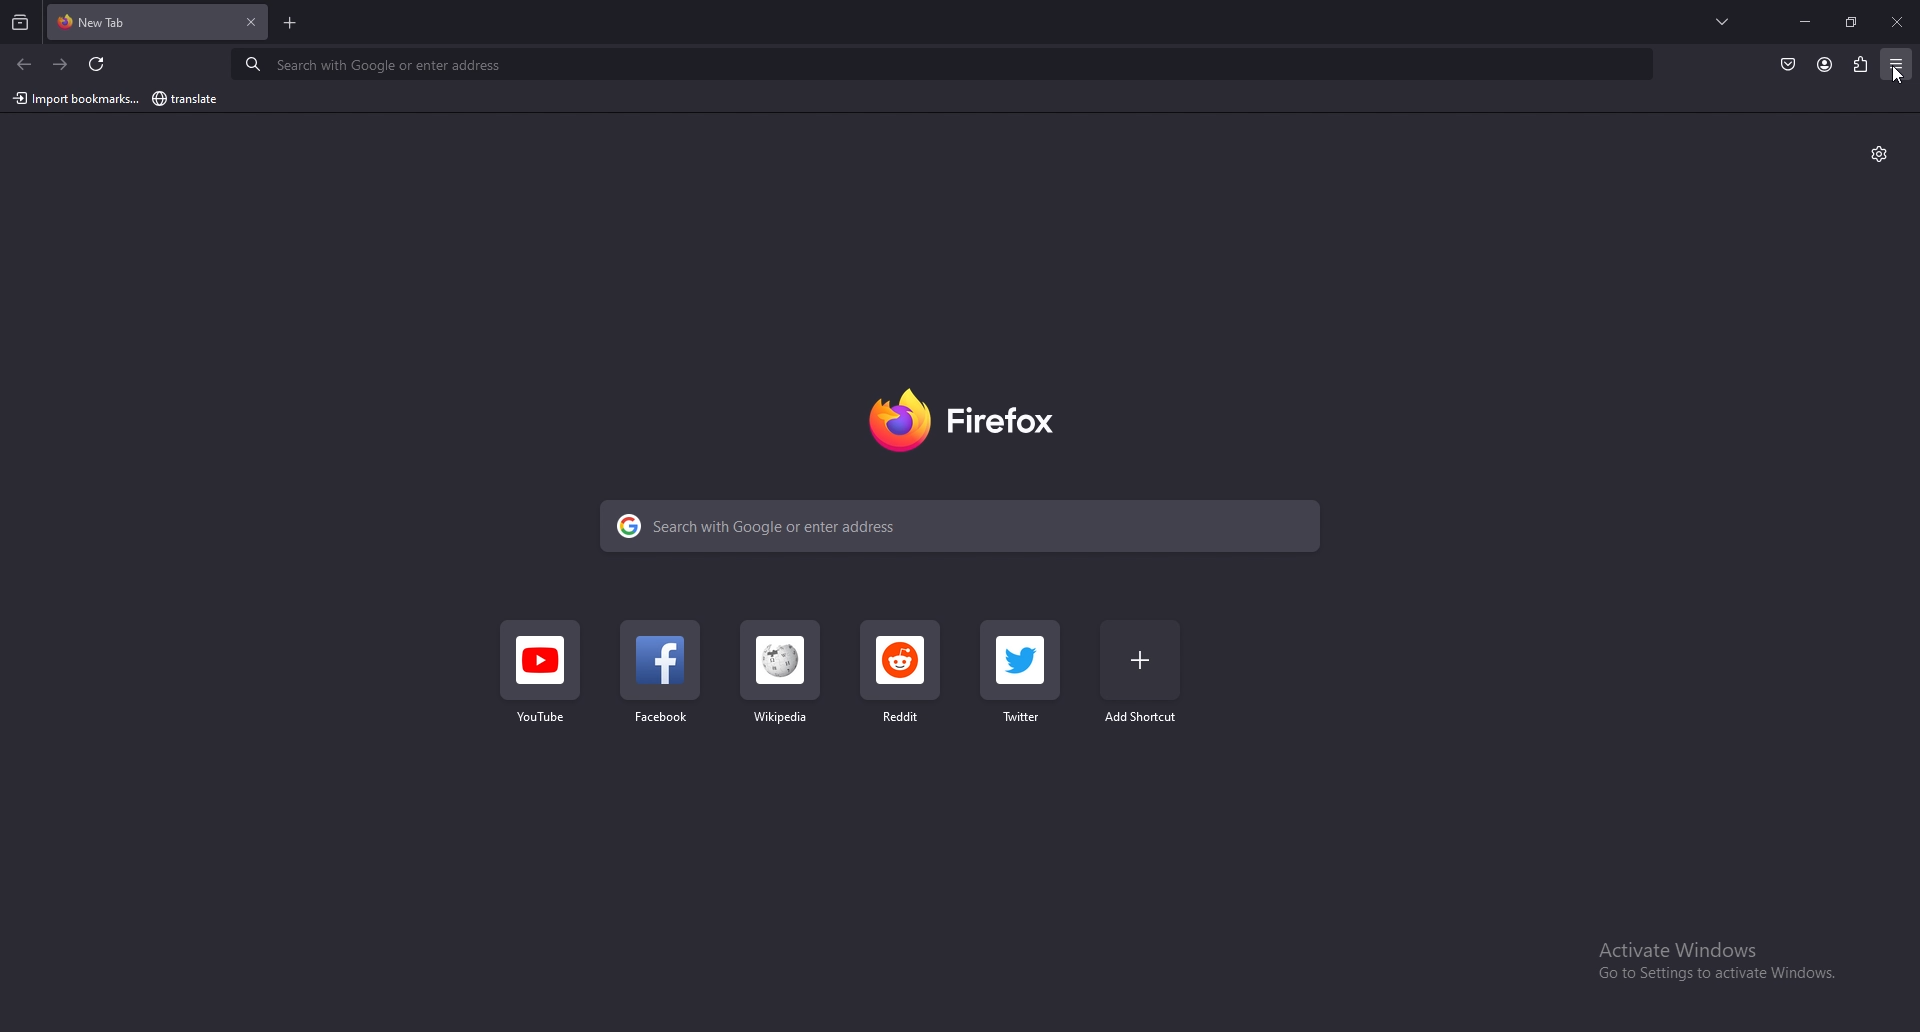 The height and width of the screenshot is (1032, 1920). I want to click on search bar, so click(952, 64).